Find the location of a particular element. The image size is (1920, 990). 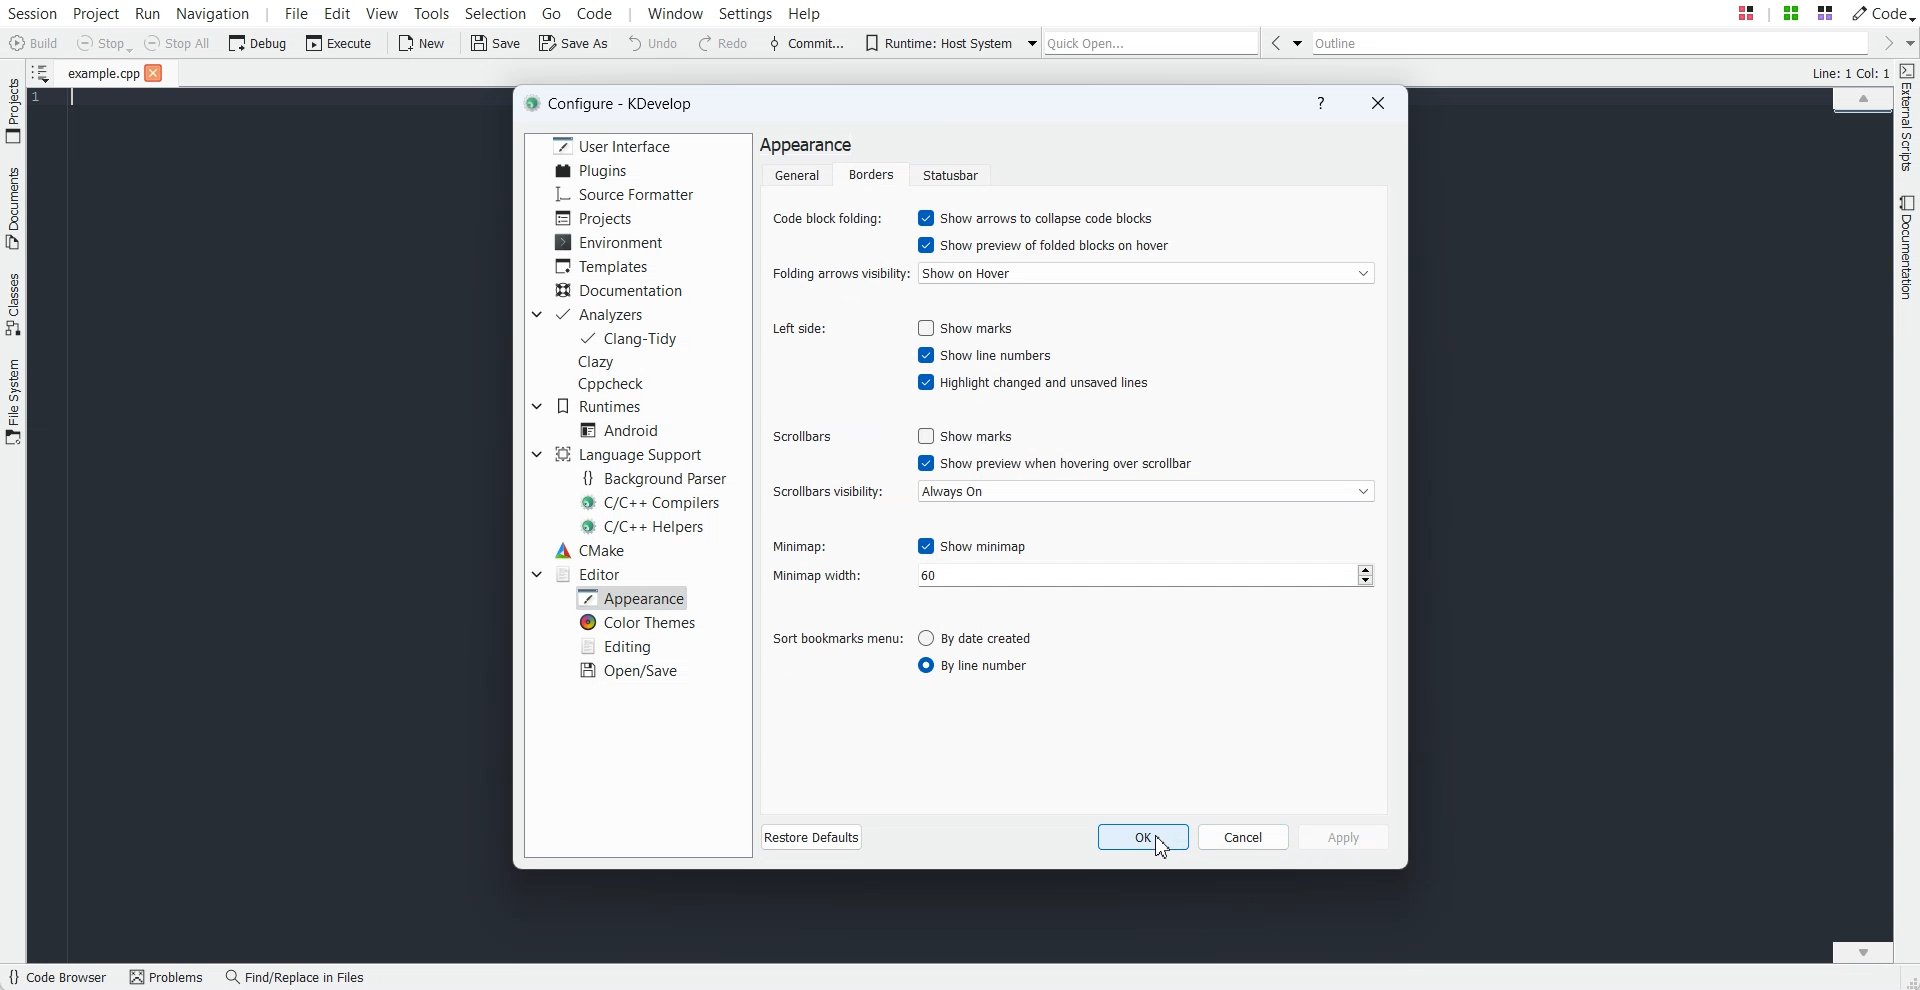

Clang-Tidy is located at coordinates (631, 338).